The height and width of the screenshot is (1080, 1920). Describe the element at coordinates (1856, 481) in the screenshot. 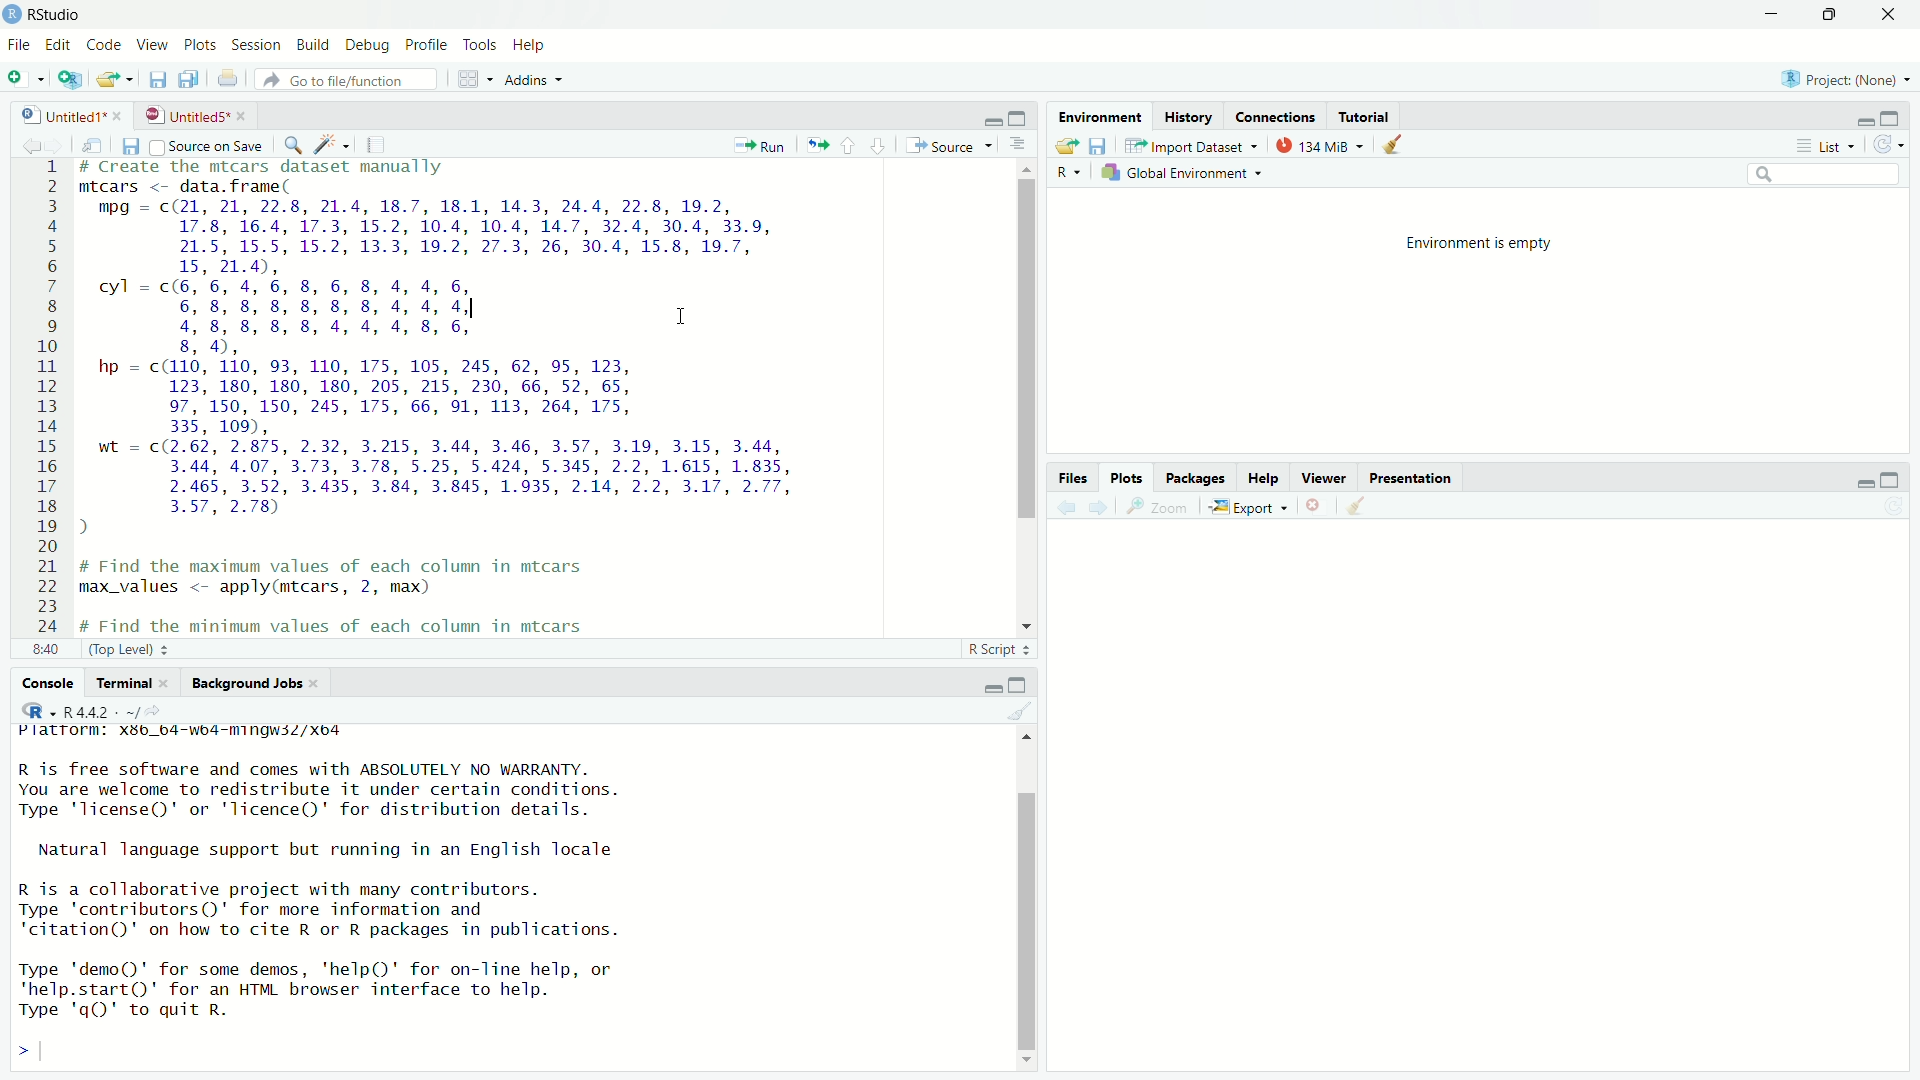

I see `minimise` at that location.